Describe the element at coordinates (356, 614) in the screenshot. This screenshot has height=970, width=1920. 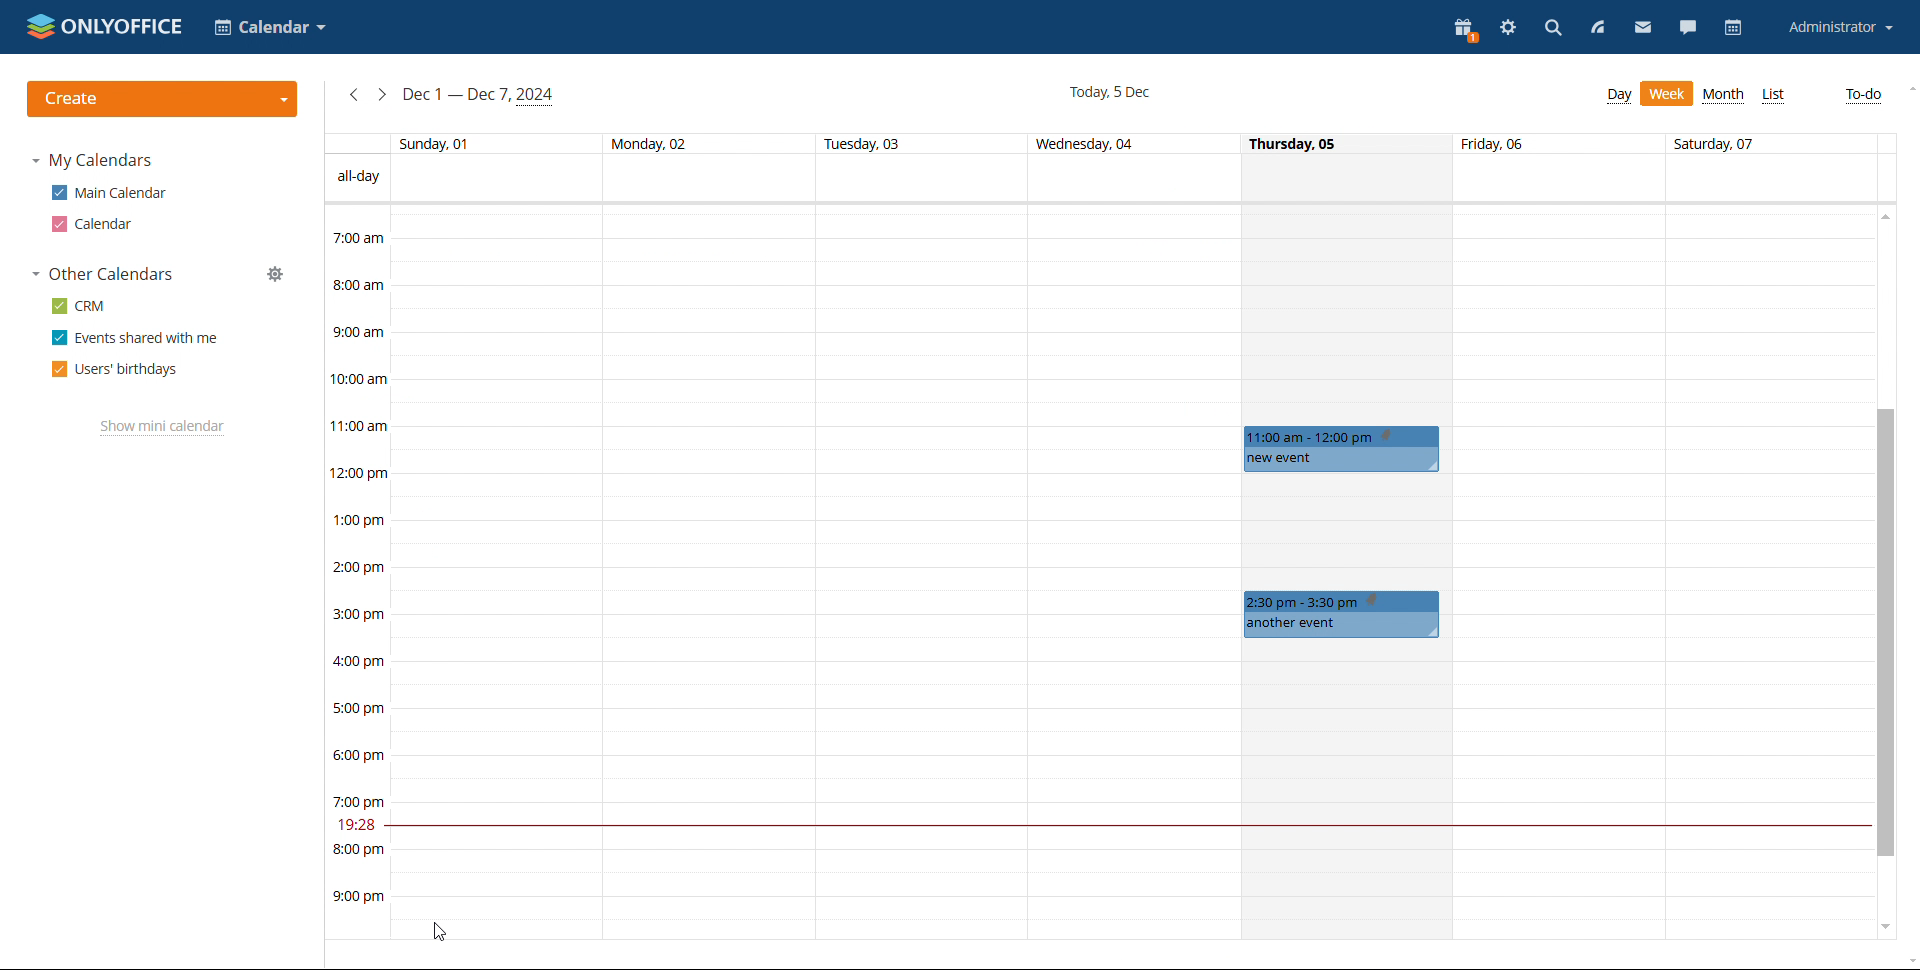
I see `3:00 pm` at that location.